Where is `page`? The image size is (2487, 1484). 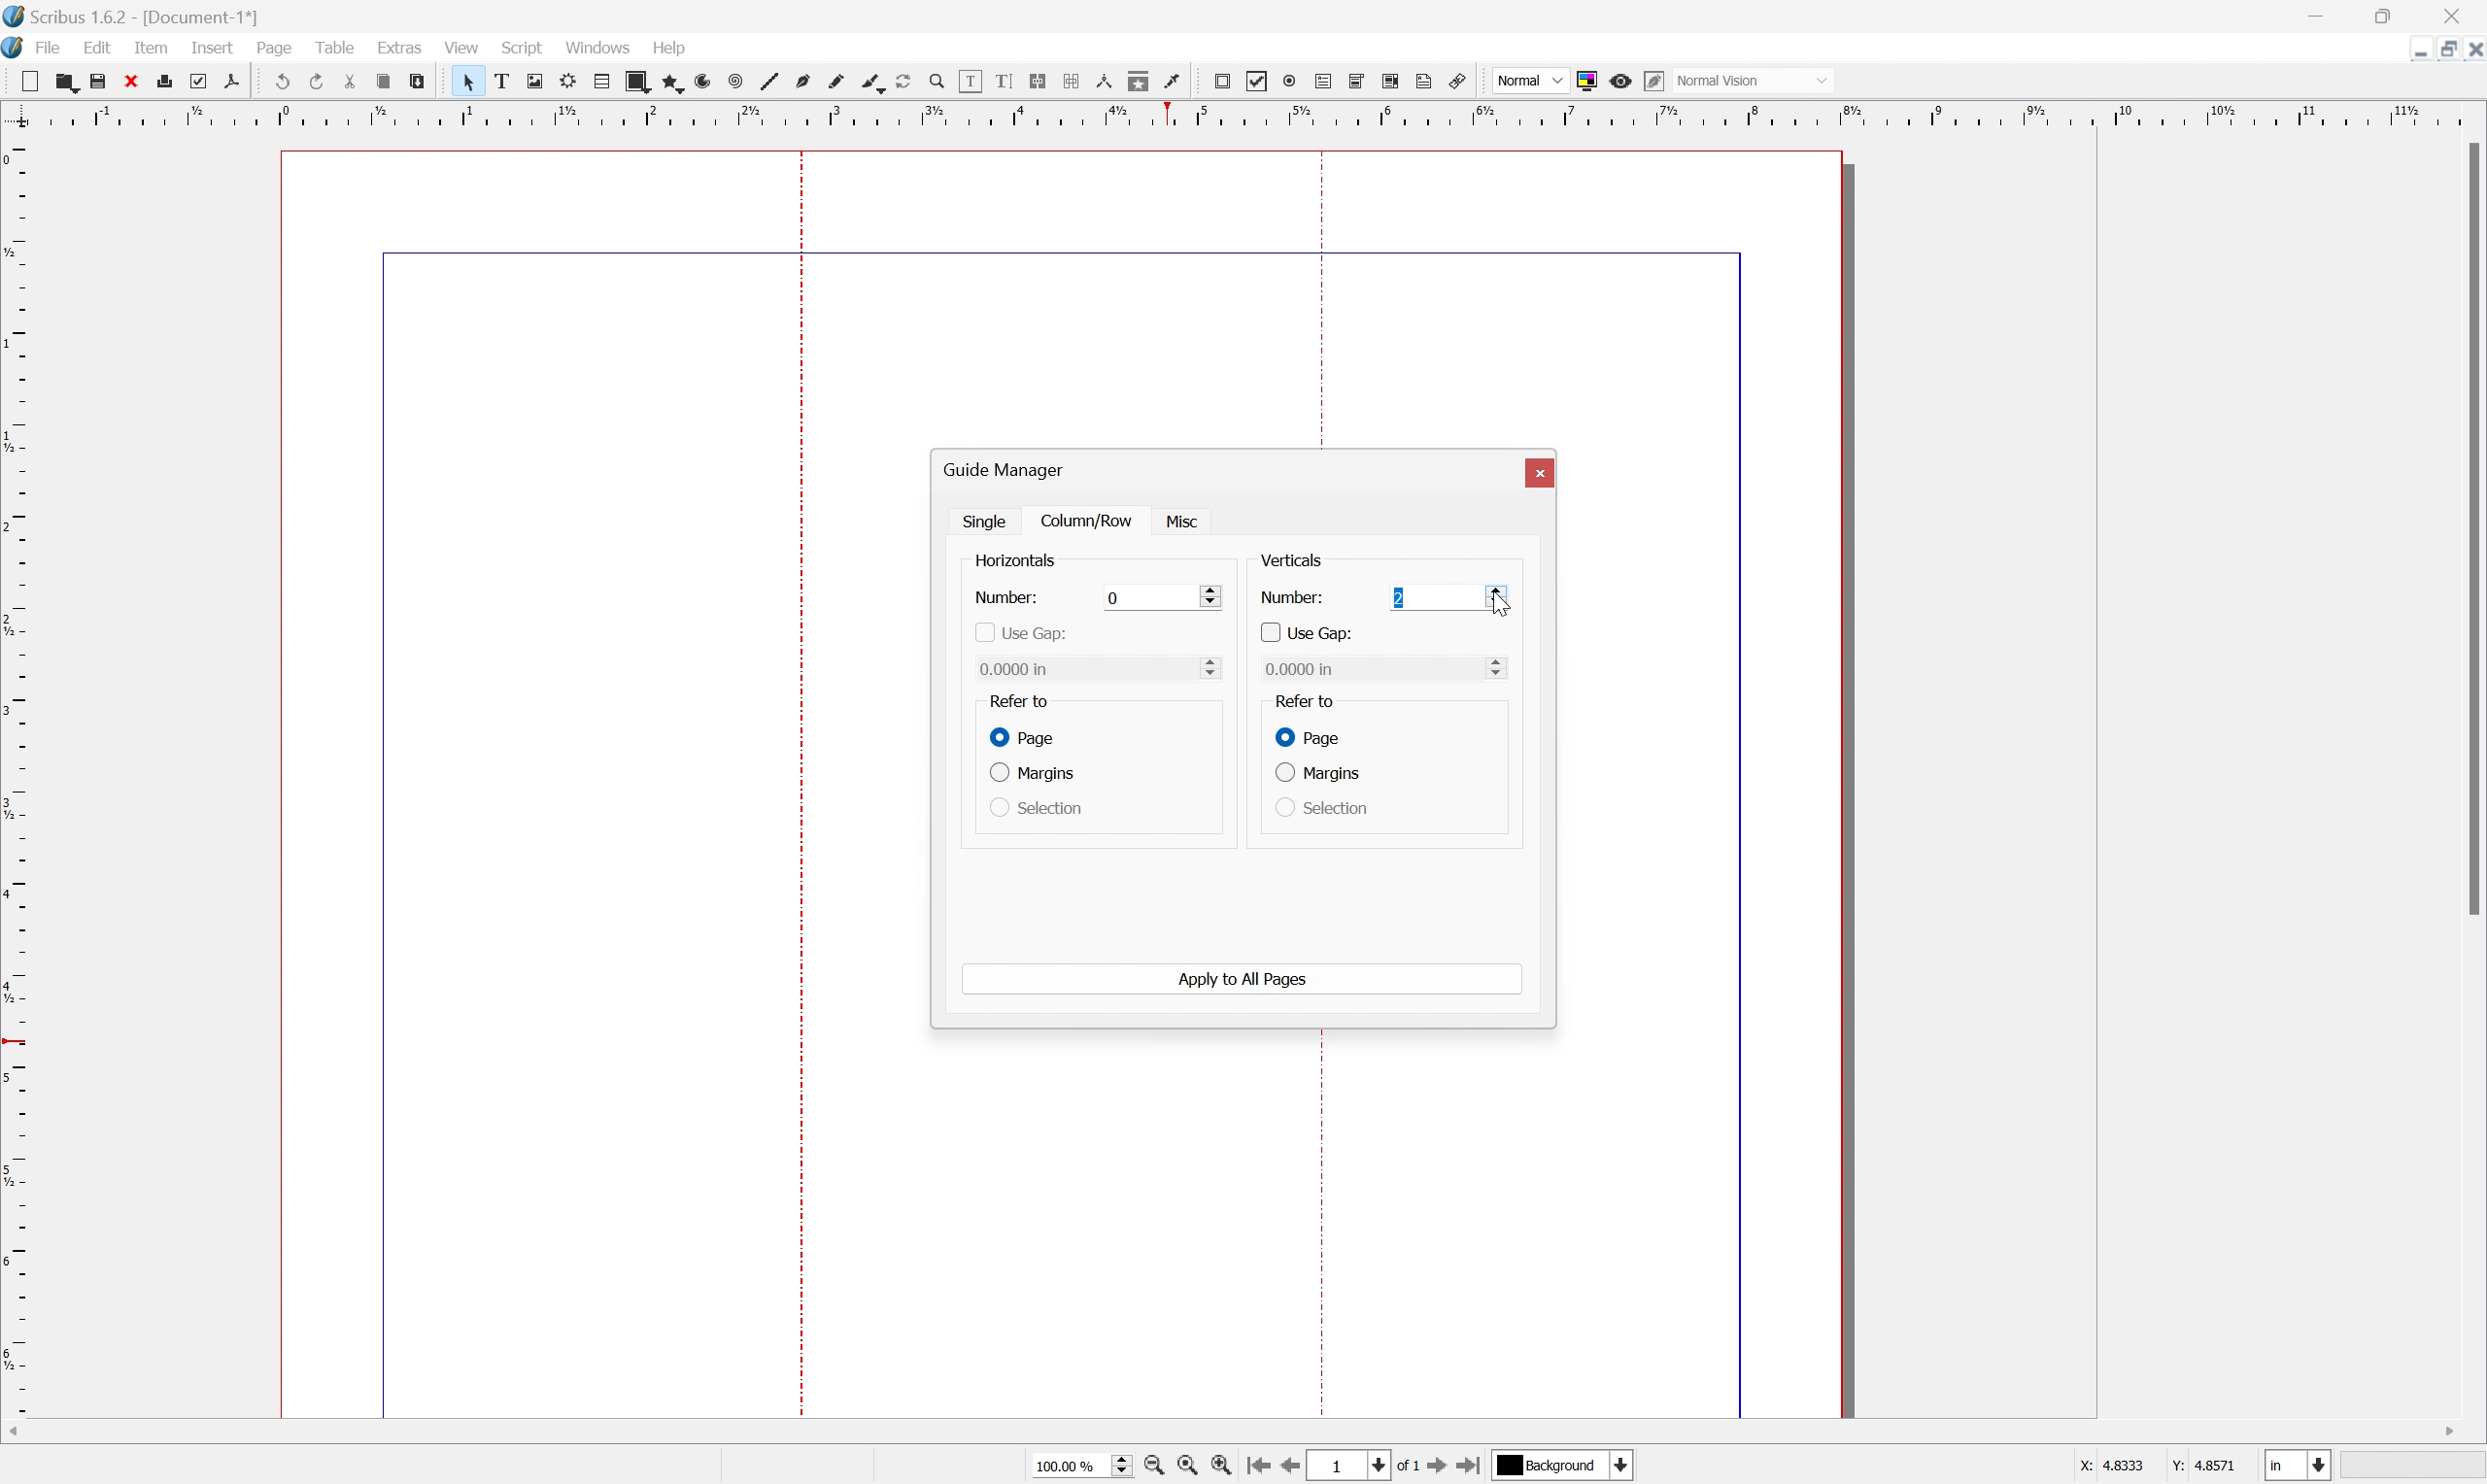
page is located at coordinates (274, 48).